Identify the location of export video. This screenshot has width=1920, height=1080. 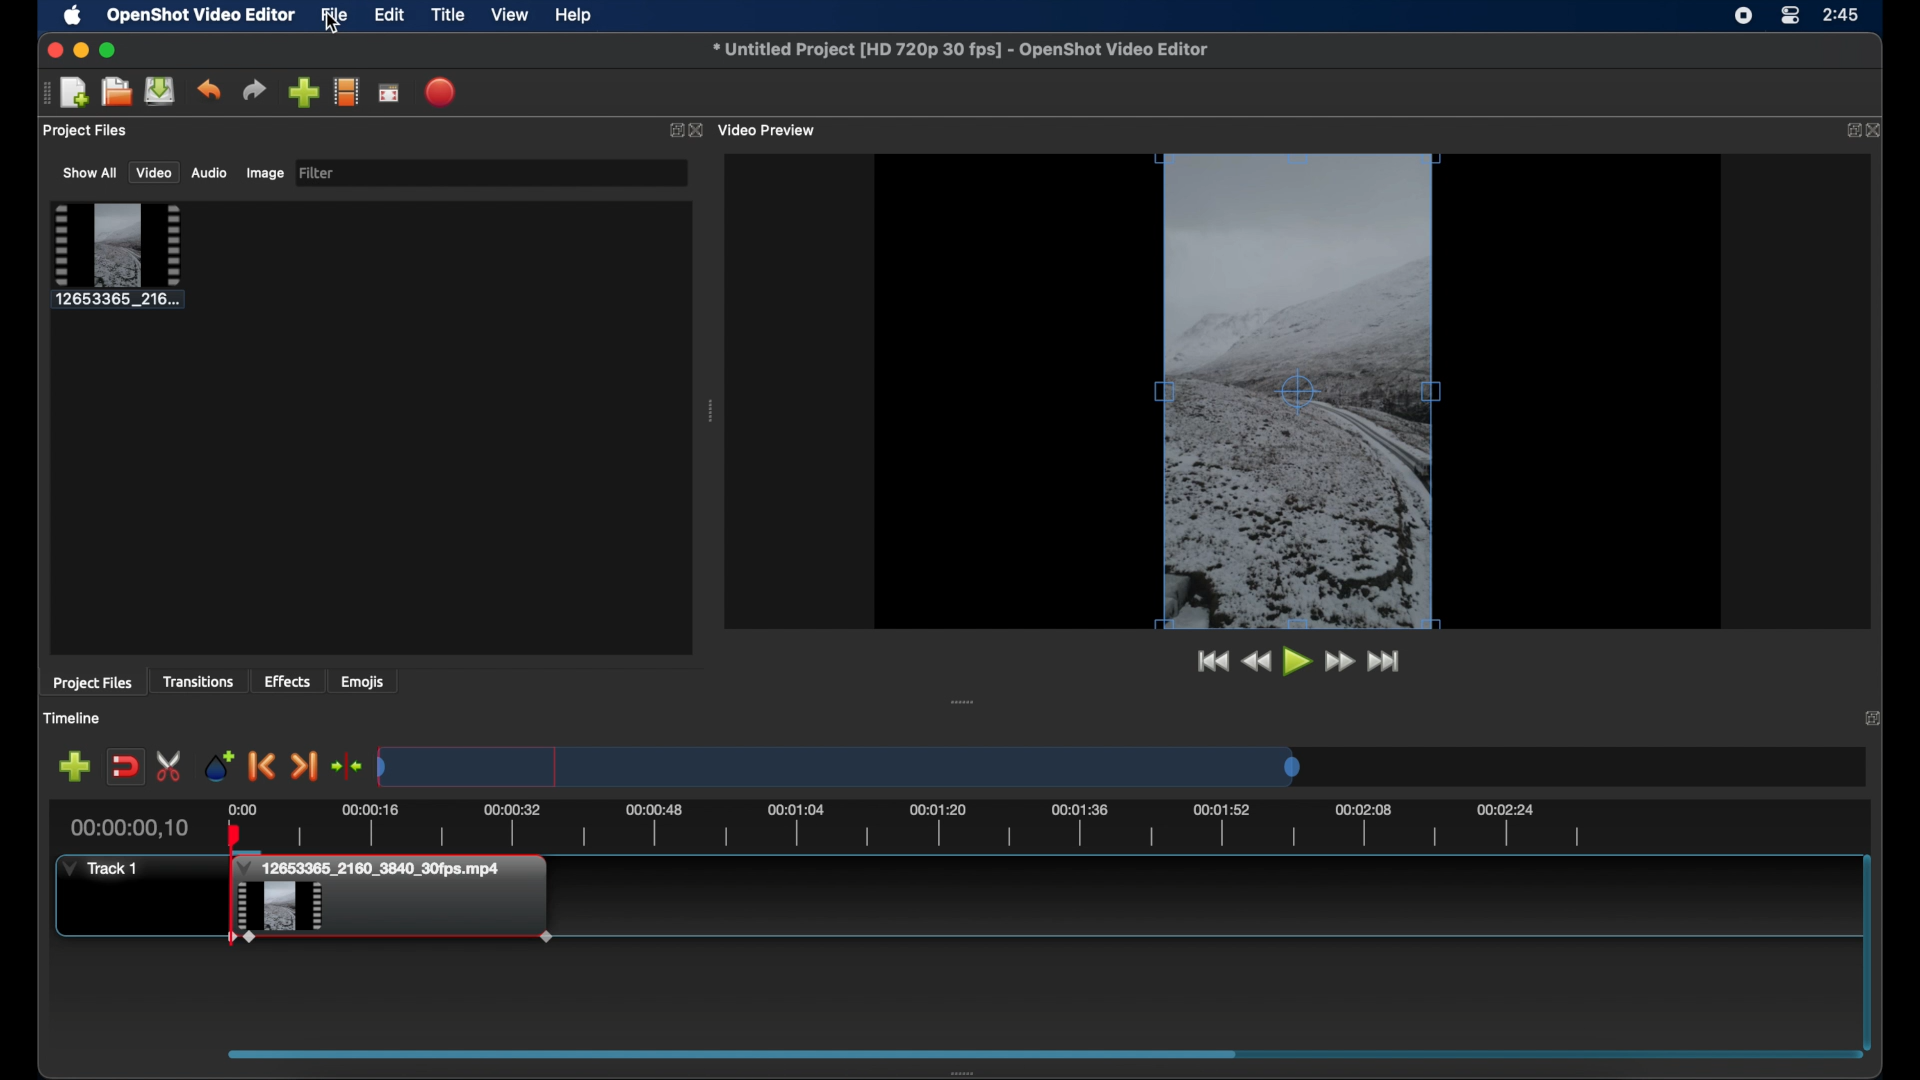
(441, 93).